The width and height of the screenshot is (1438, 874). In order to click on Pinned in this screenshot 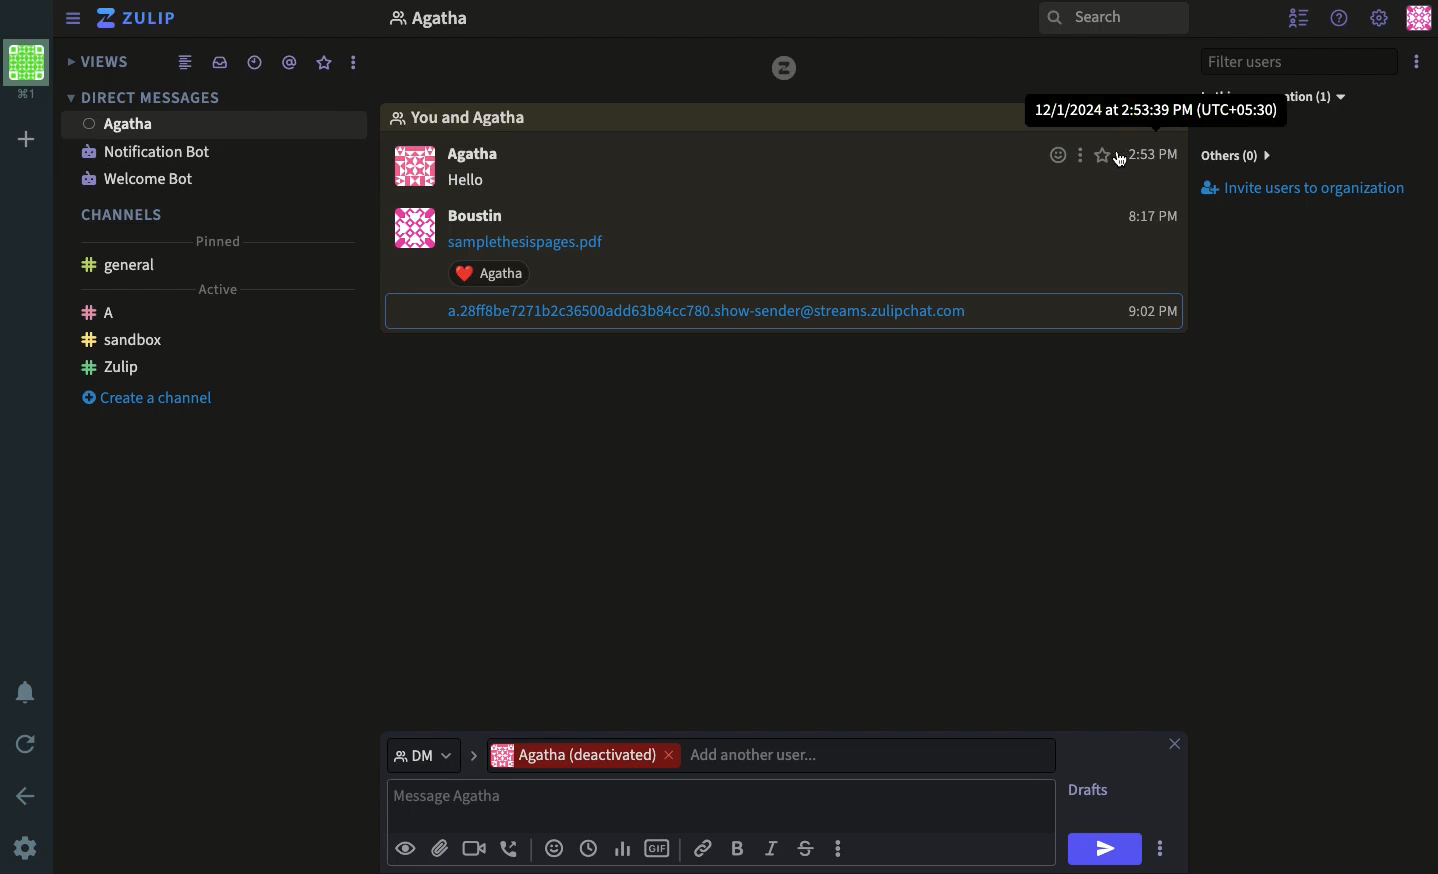, I will do `click(225, 241)`.